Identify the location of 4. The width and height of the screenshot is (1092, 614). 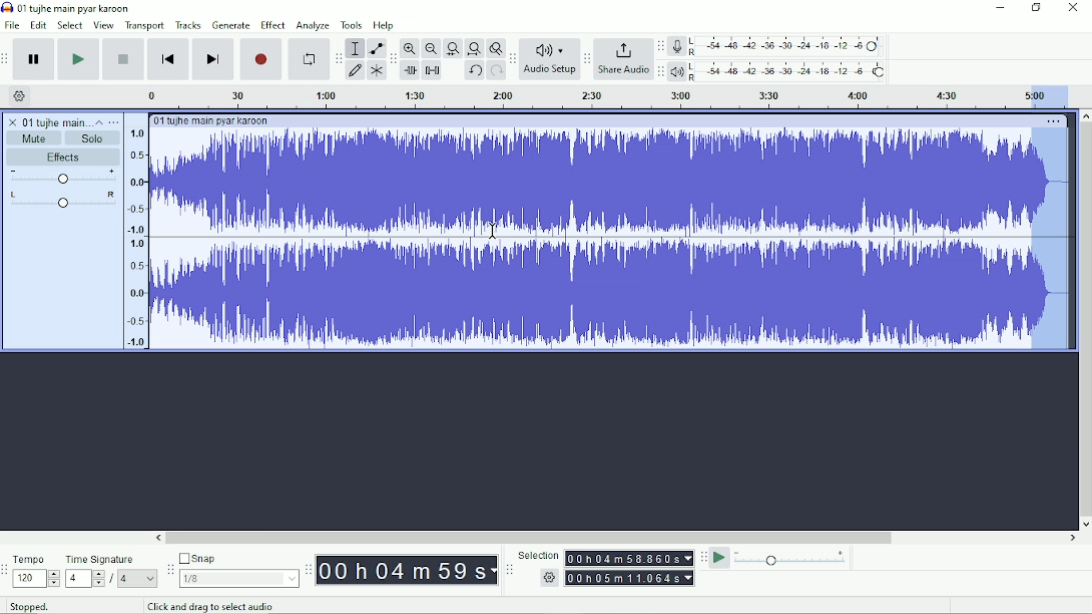
(140, 578).